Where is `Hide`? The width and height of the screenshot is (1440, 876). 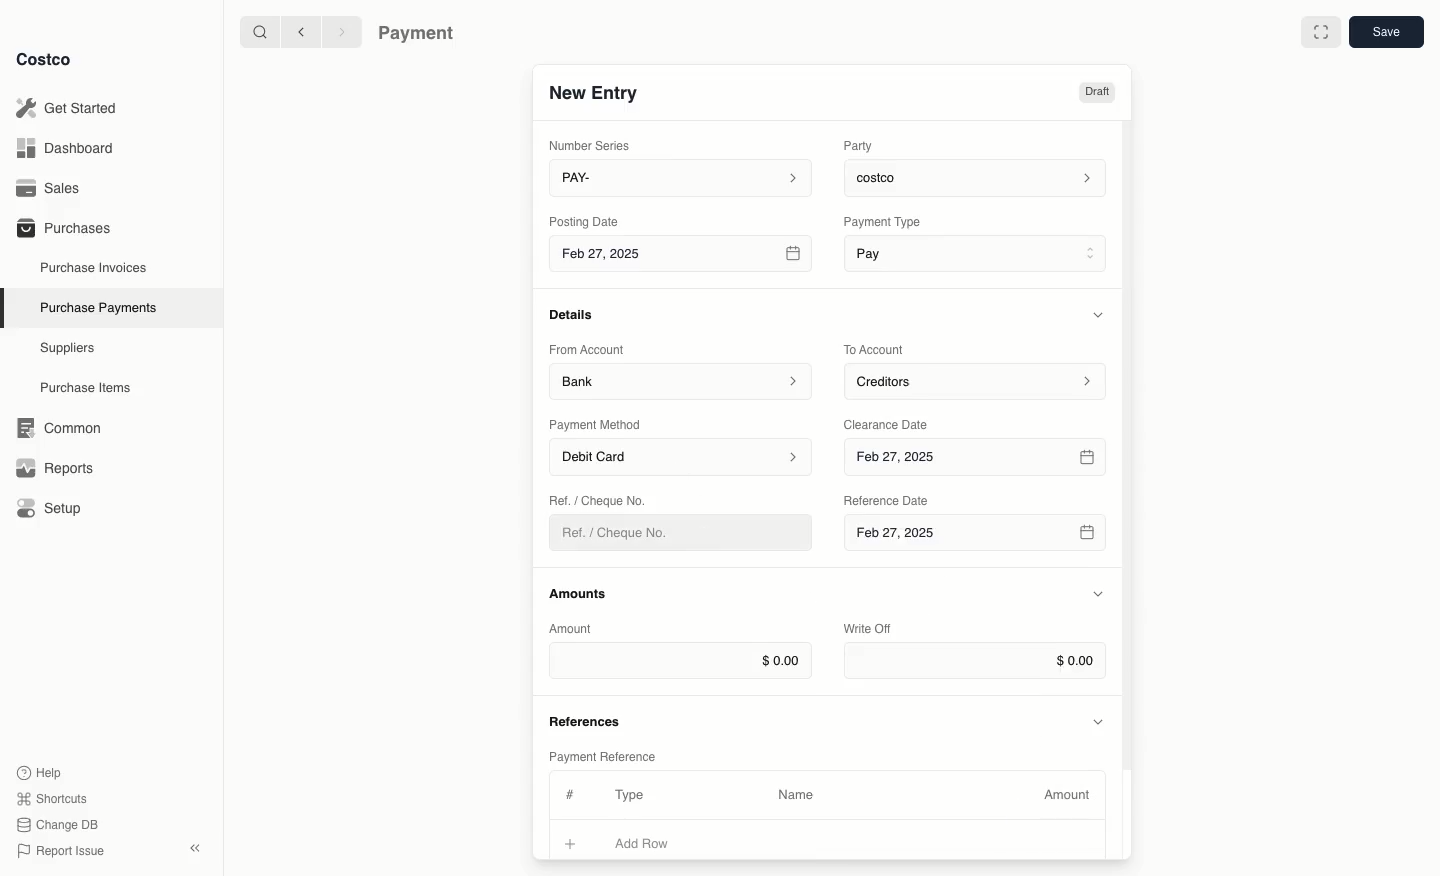
Hide is located at coordinates (1101, 314).